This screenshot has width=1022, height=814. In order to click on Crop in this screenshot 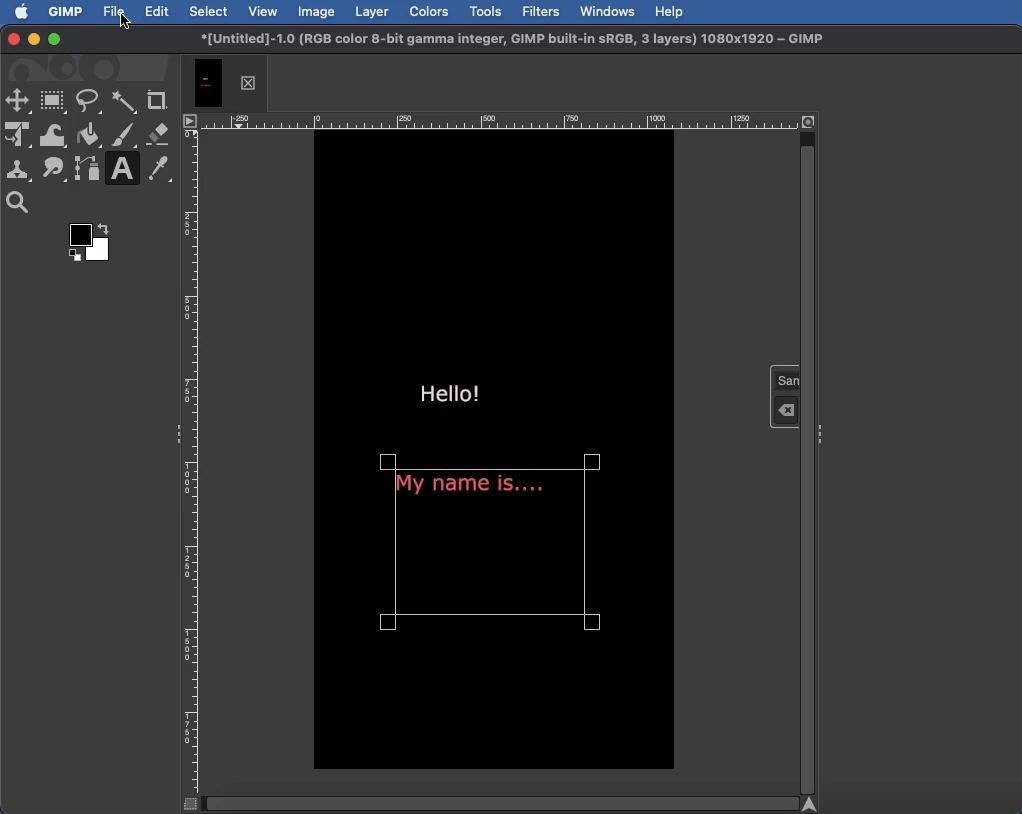, I will do `click(157, 100)`.